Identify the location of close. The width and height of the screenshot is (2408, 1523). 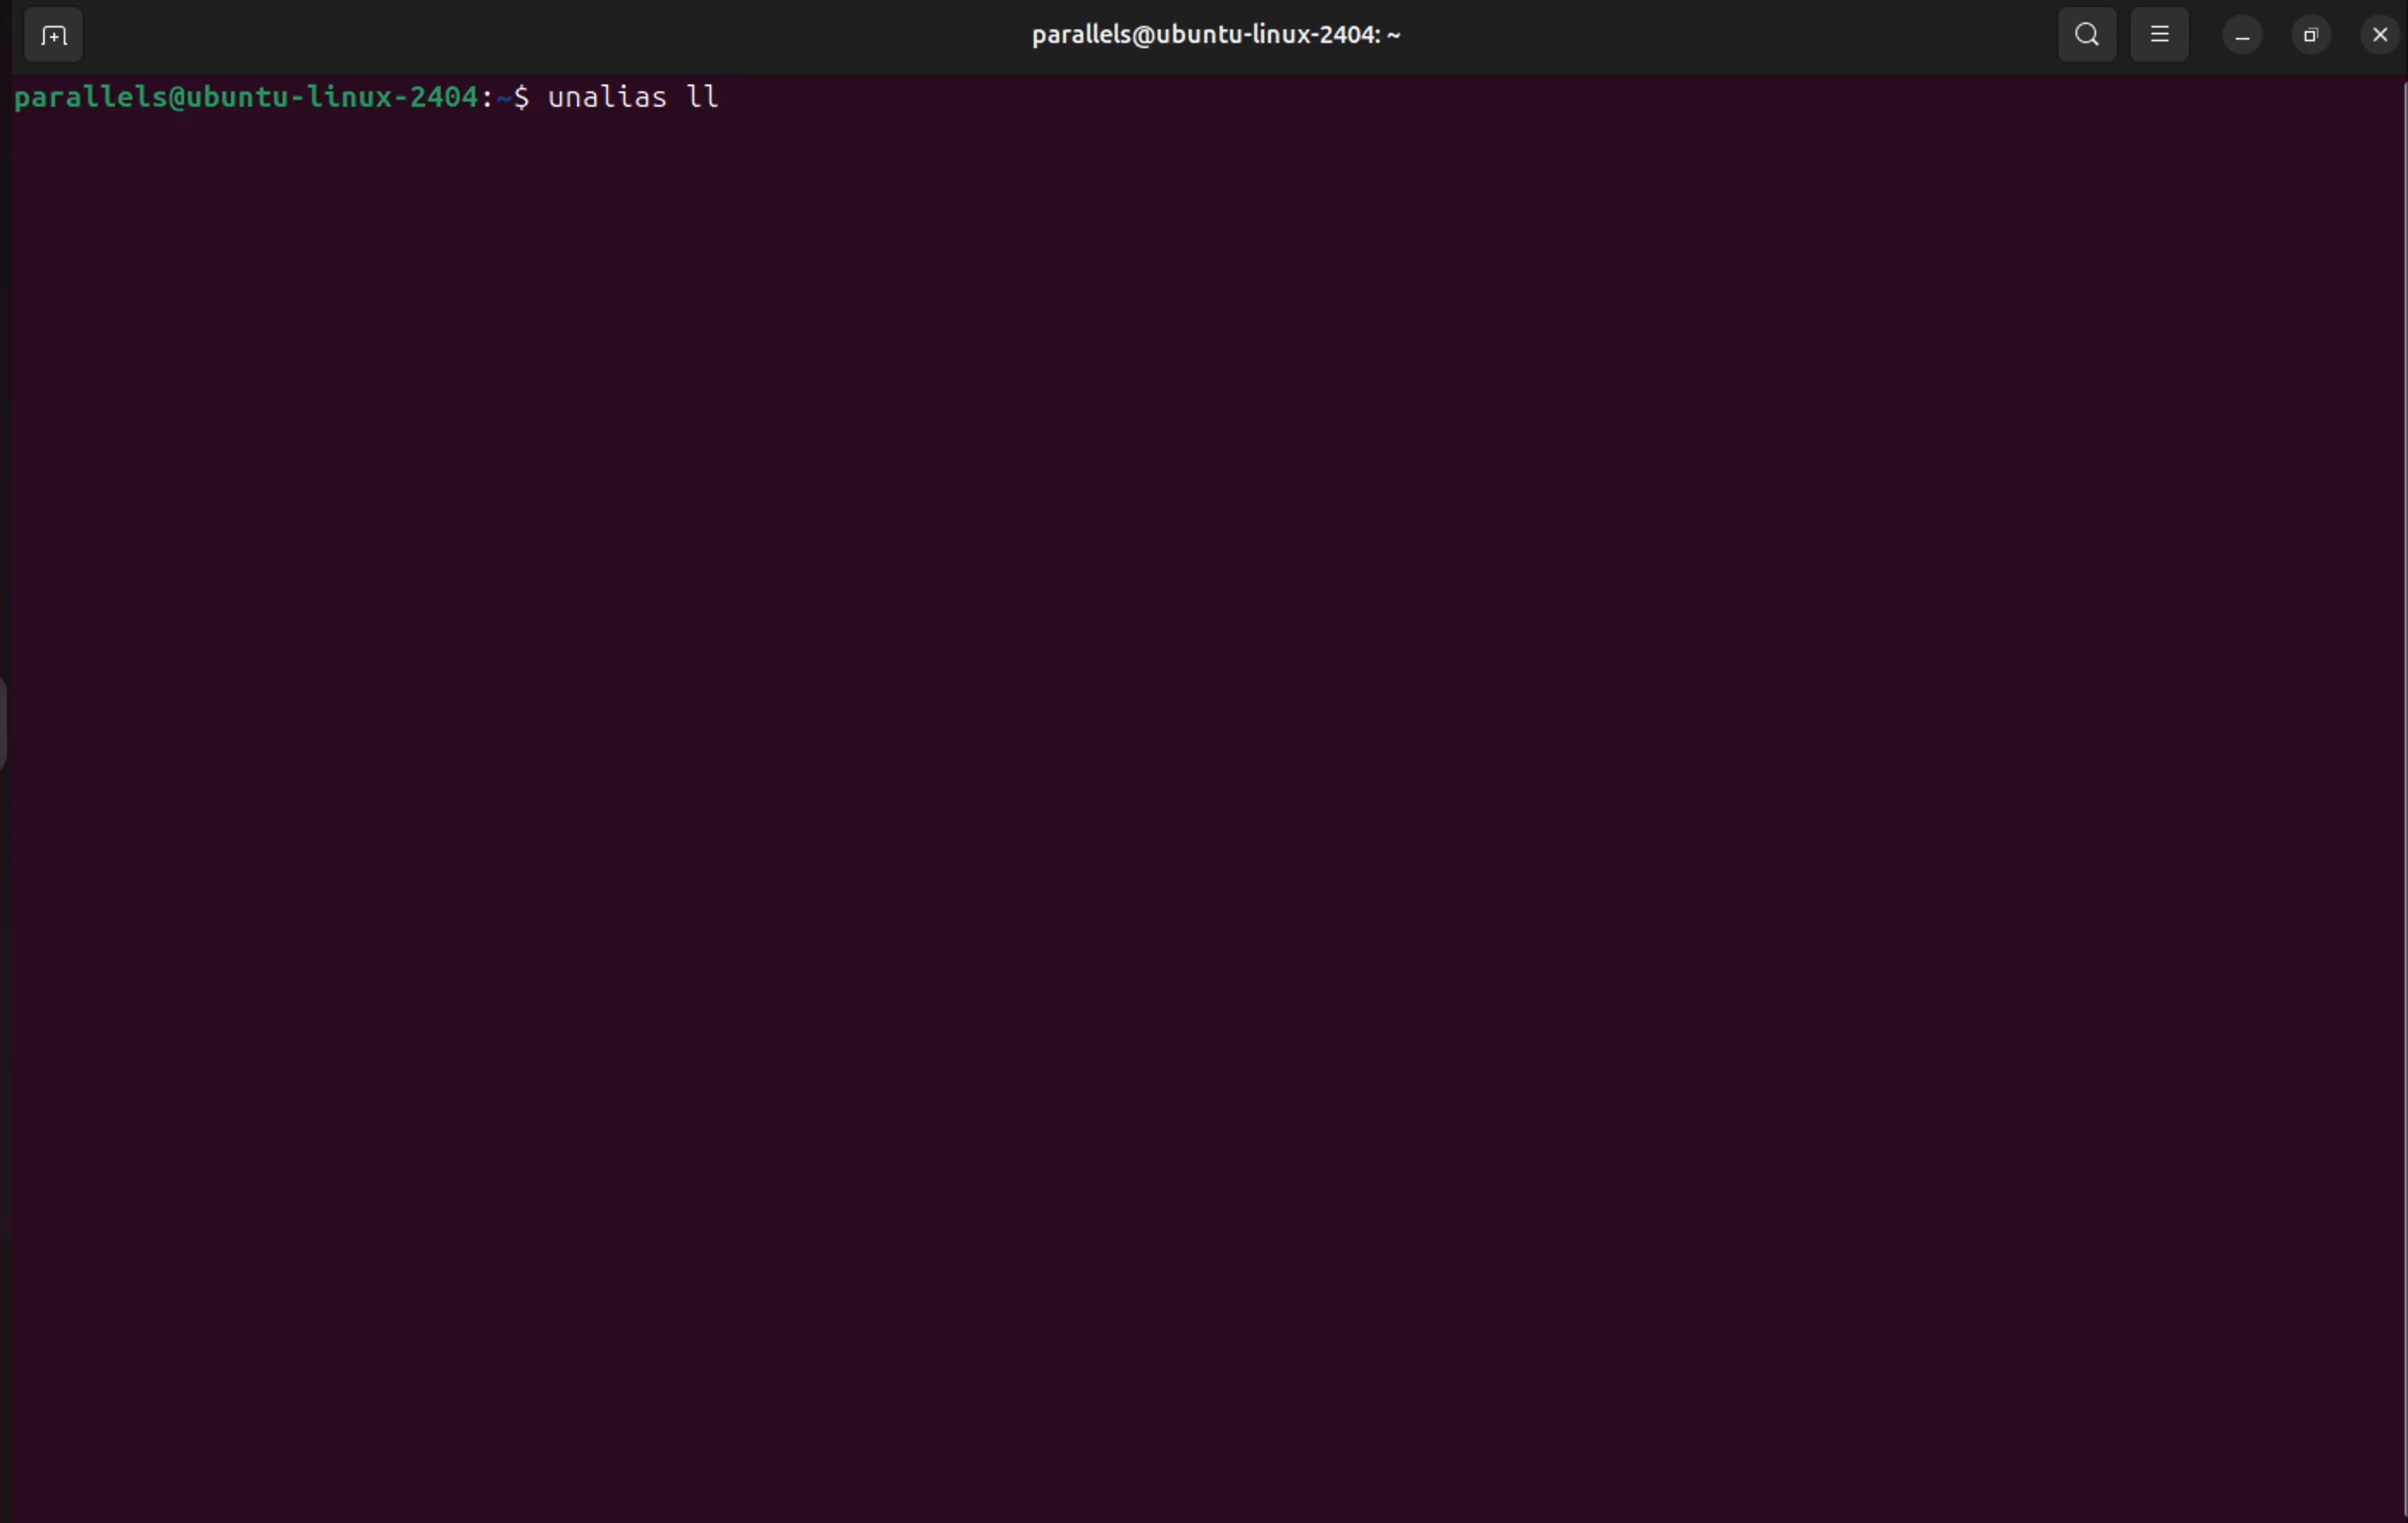
(2372, 32).